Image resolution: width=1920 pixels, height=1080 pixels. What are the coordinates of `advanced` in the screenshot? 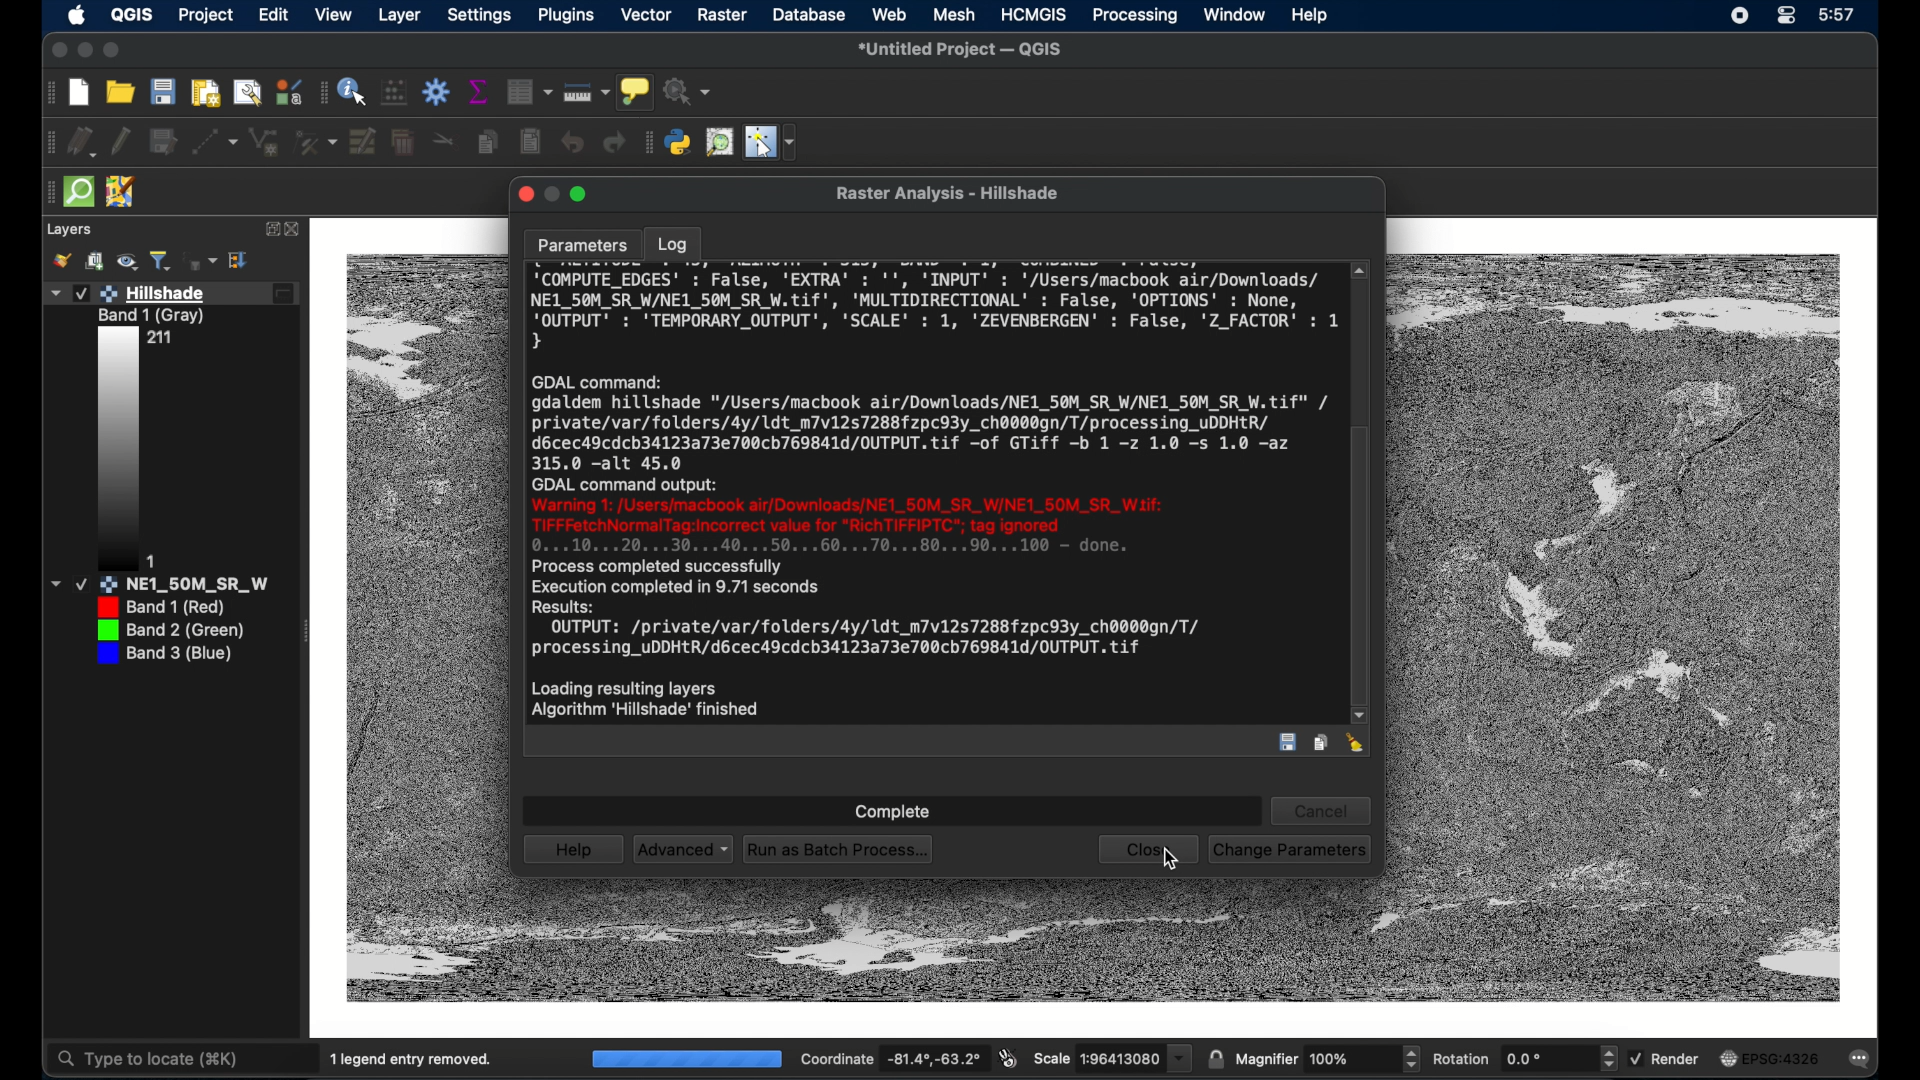 It's located at (682, 848).